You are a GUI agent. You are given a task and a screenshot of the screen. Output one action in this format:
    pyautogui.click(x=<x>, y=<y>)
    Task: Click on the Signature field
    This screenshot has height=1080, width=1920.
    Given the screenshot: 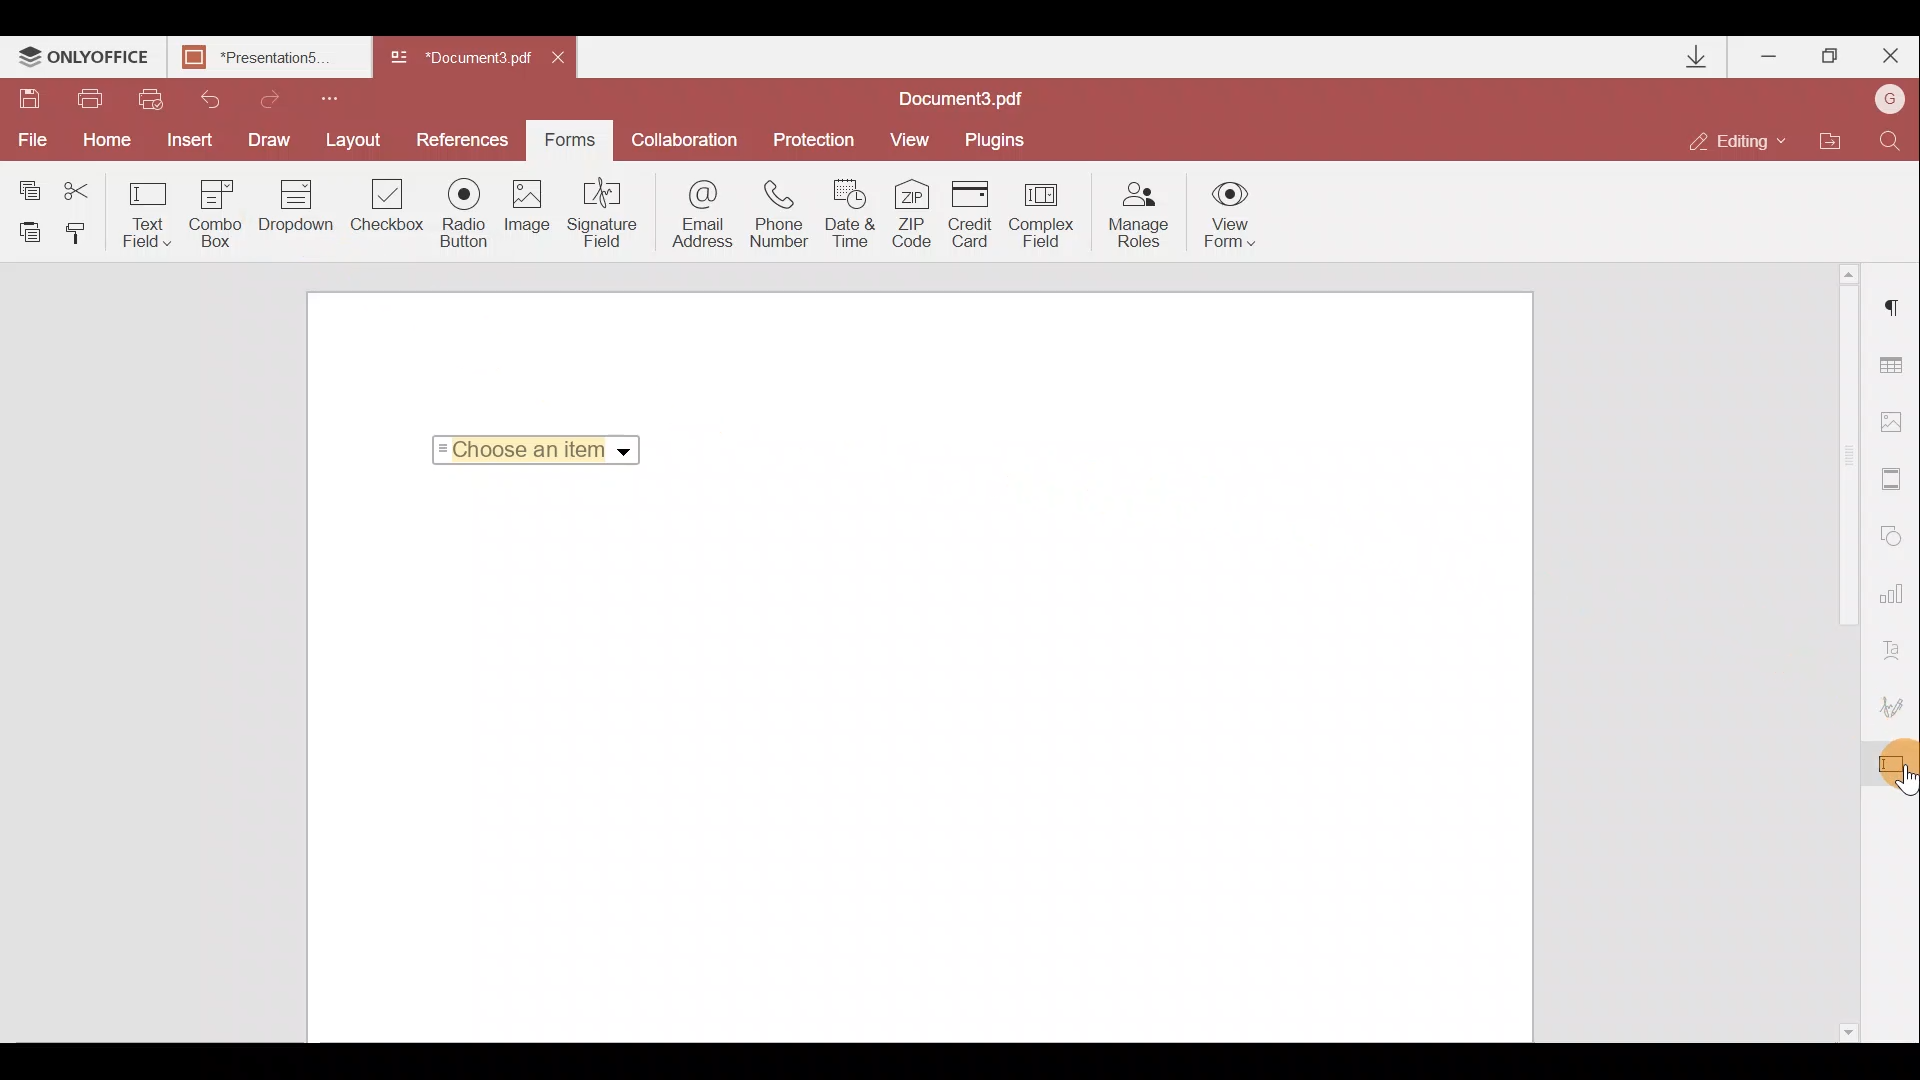 What is the action you would take?
    pyautogui.click(x=605, y=217)
    